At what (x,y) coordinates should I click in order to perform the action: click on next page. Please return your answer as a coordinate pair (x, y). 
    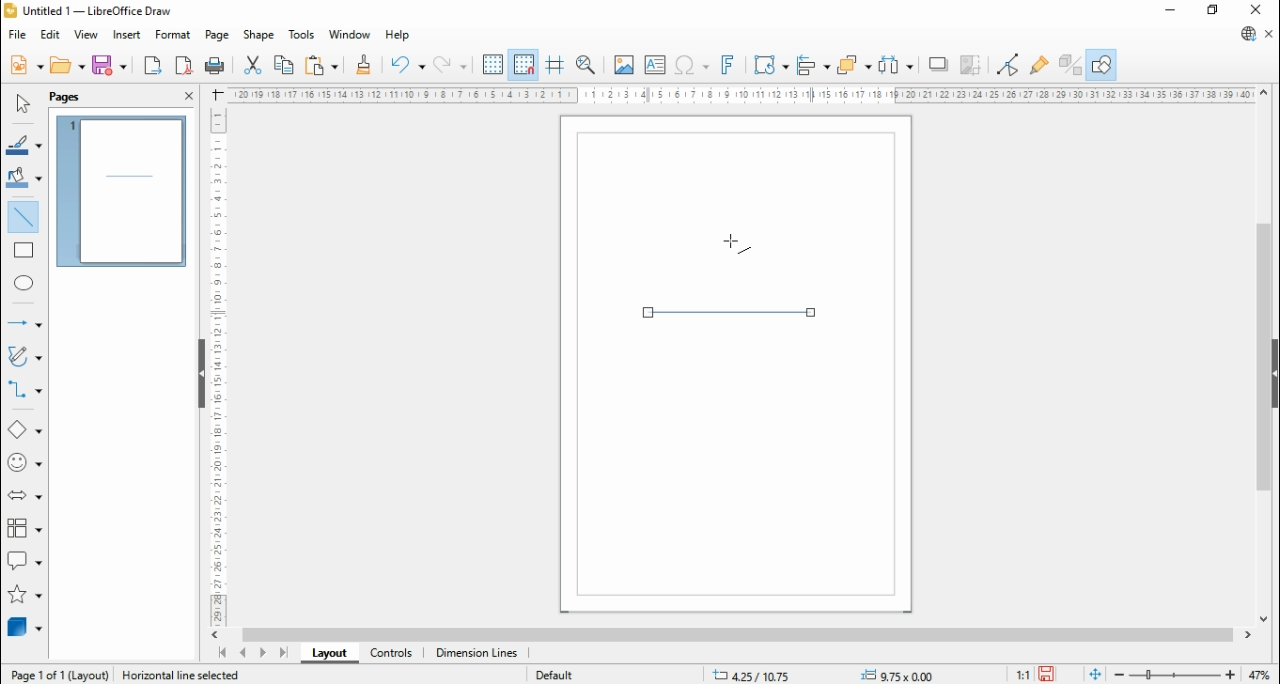
    Looking at the image, I should click on (262, 652).